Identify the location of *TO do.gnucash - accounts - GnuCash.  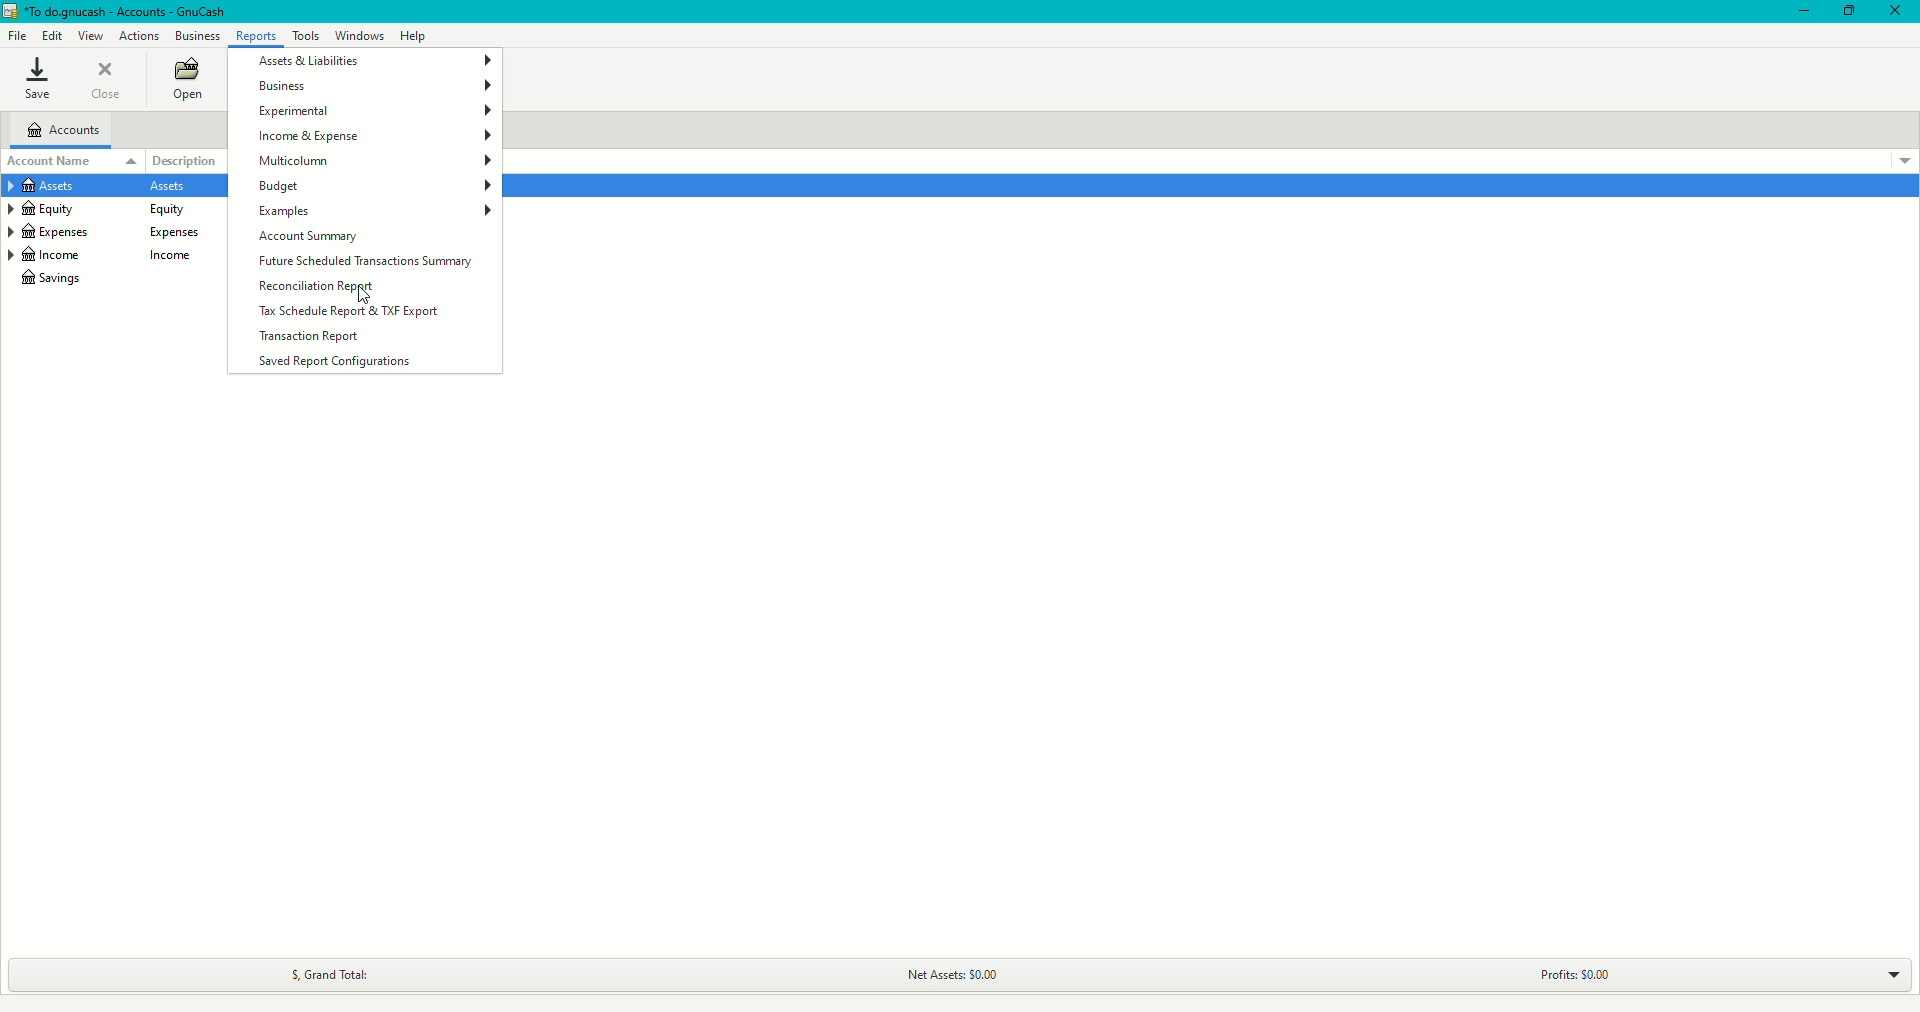
(132, 13).